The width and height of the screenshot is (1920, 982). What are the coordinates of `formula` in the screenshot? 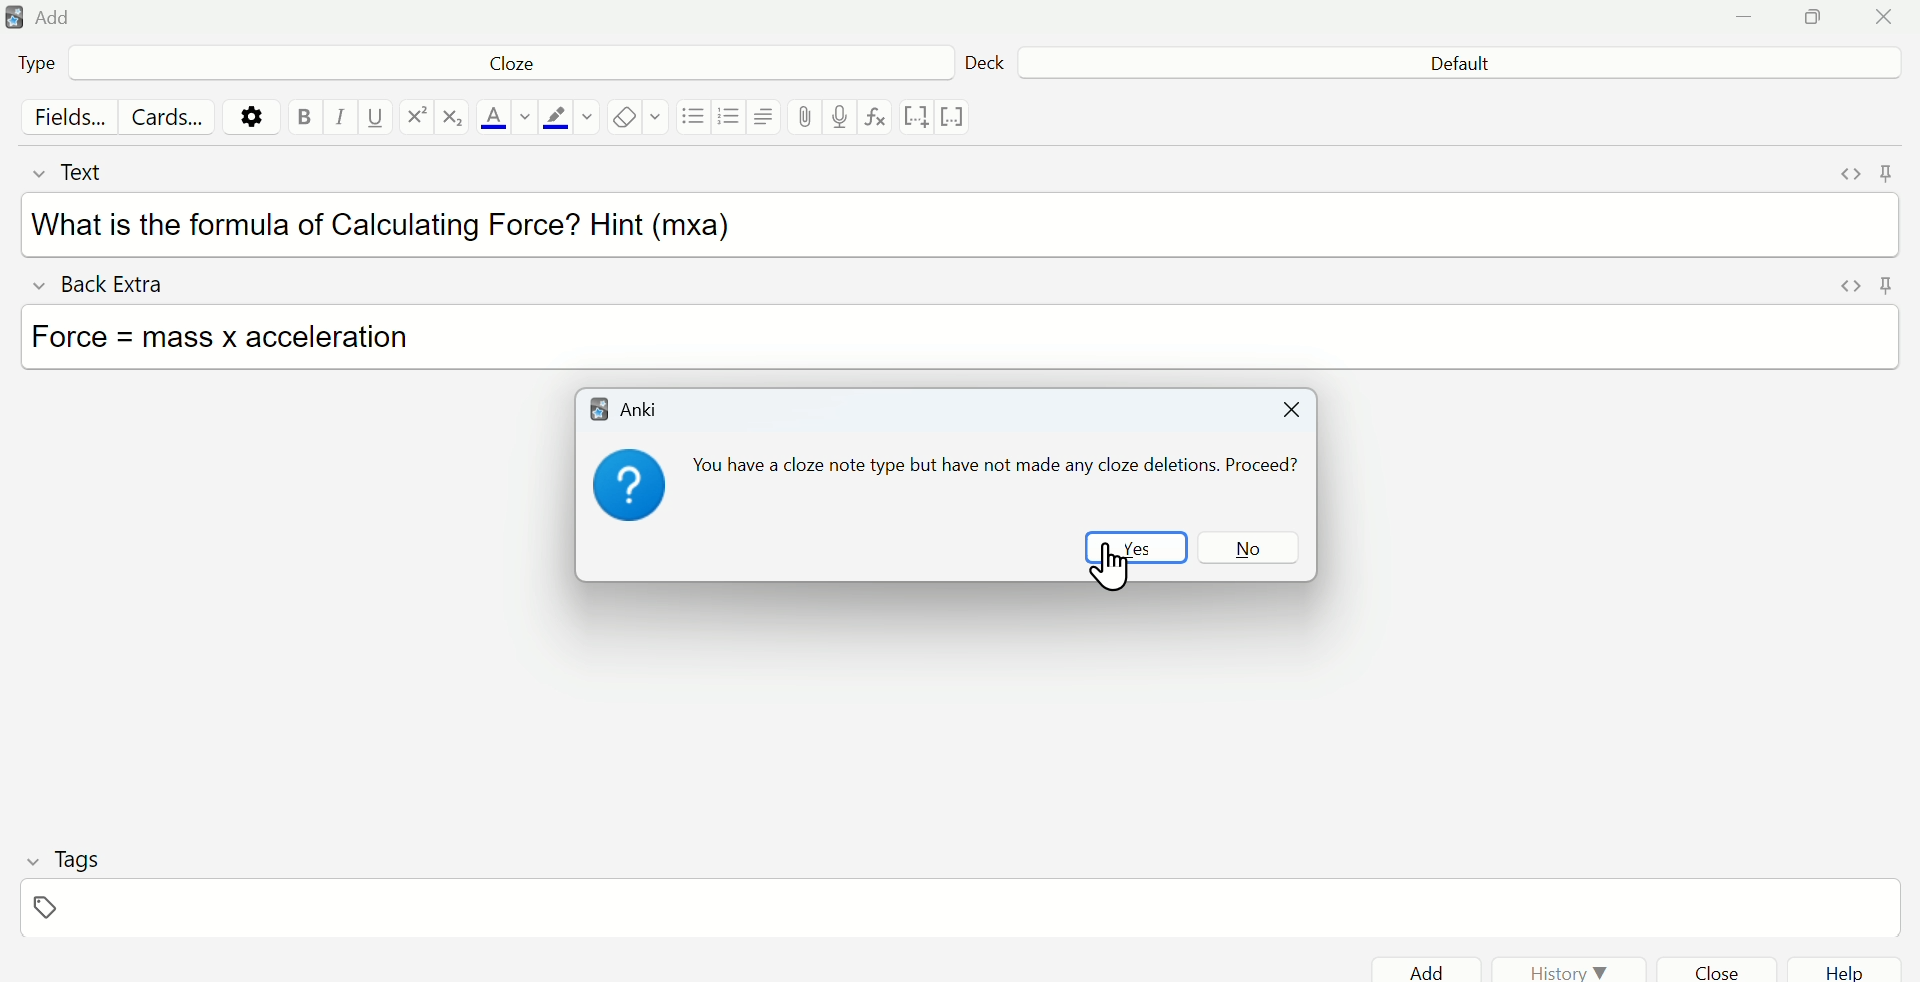 It's located at (878, 121).